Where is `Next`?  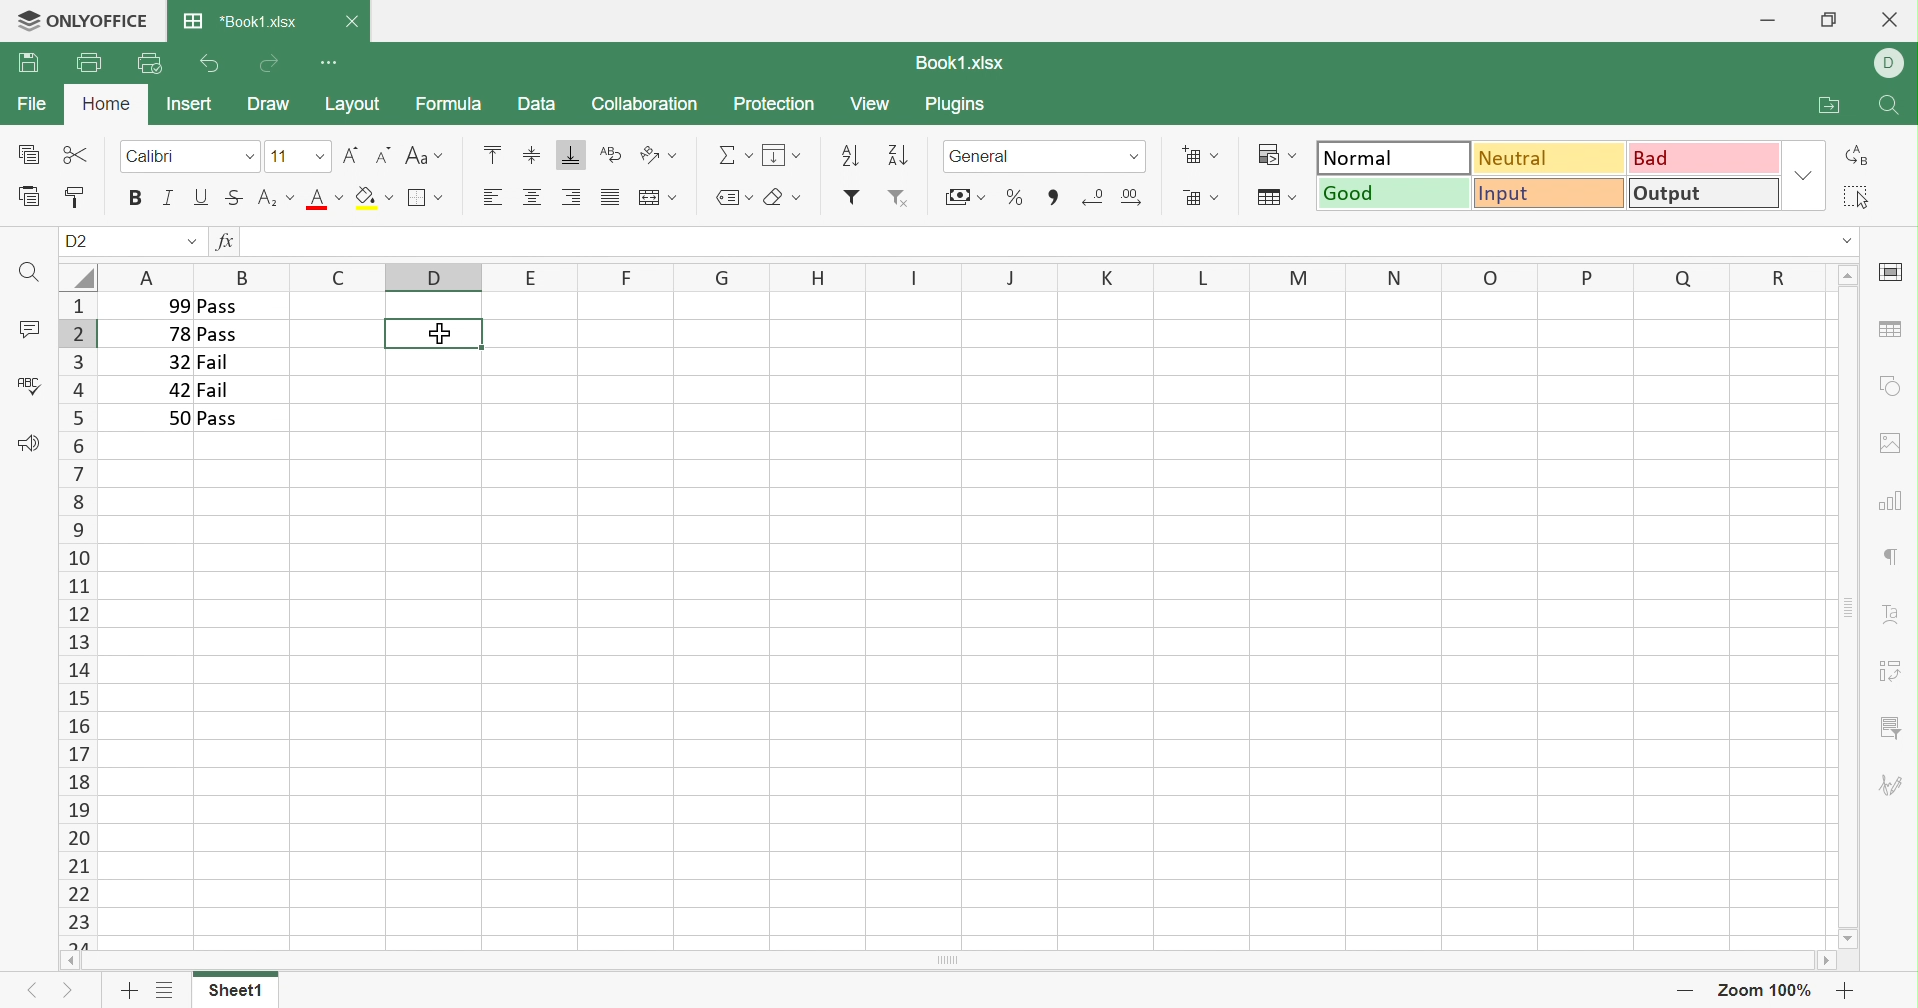
Next is located at coordinates (72, 995).